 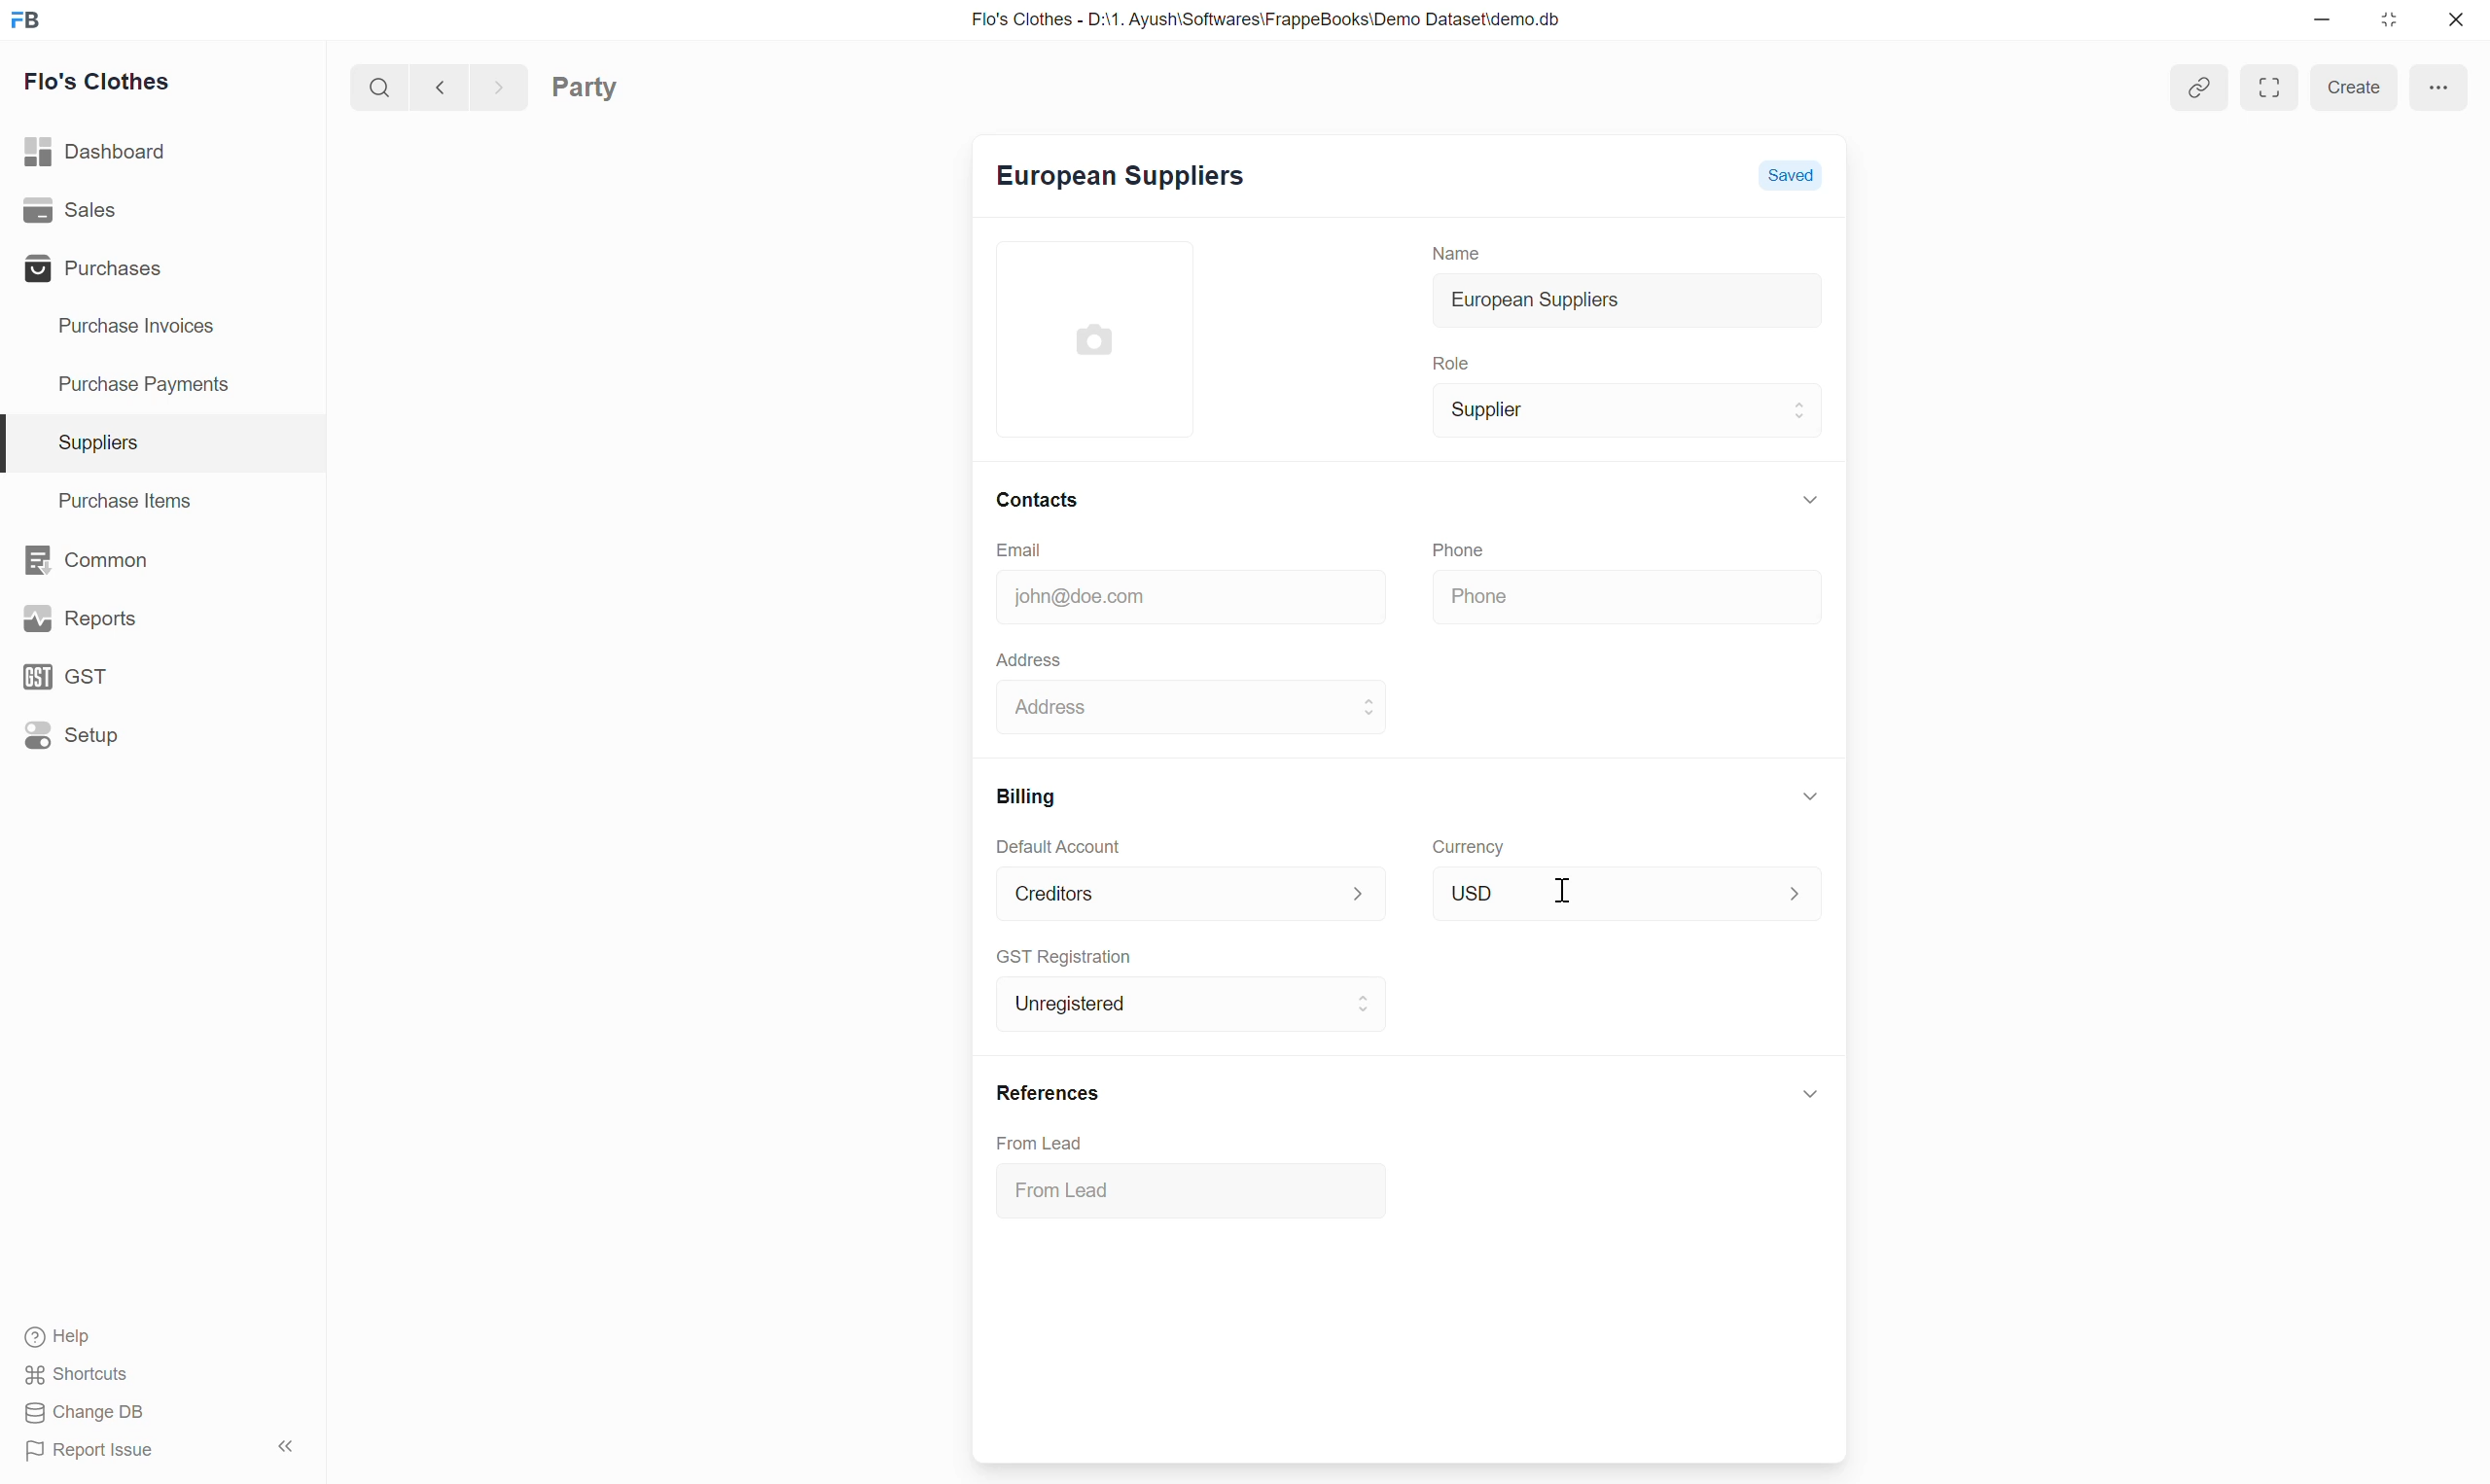 I want to click on Saved, so click(x=1799, y=178).